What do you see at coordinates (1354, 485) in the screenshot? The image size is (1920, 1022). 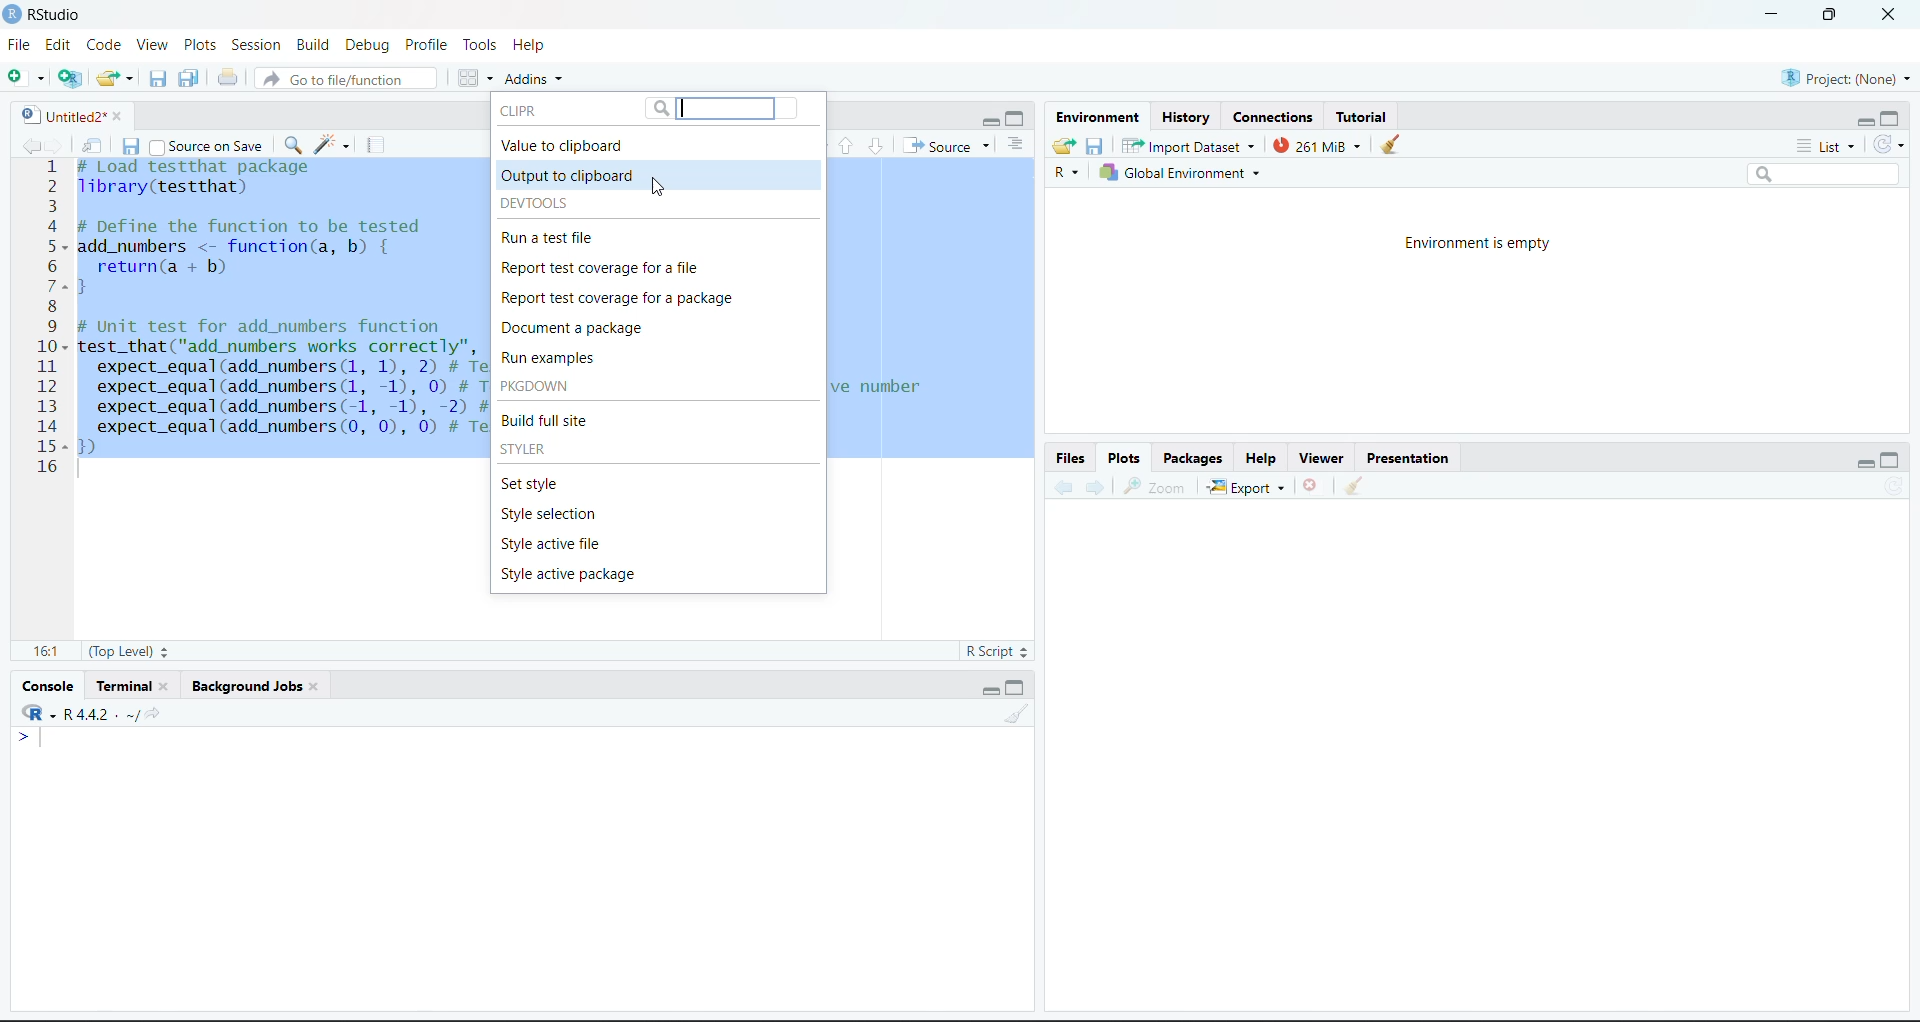 I see `Clear workspace` at bounding box center [1354, 485].